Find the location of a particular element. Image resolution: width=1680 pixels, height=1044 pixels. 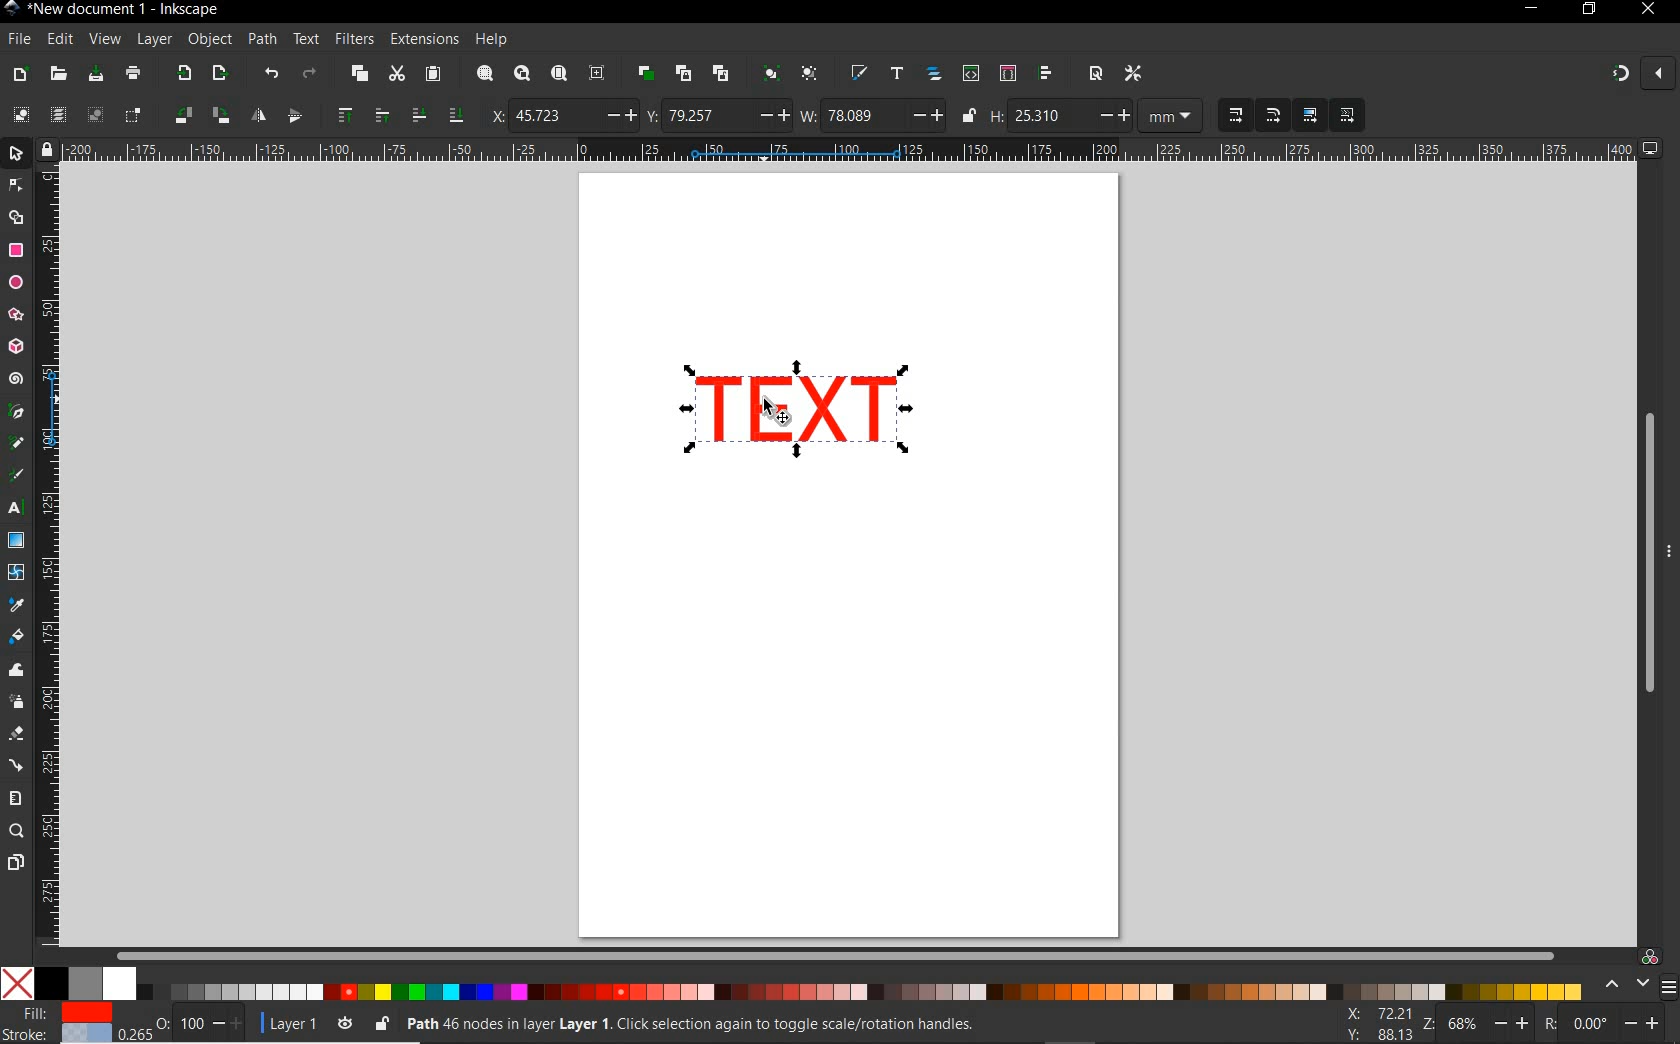

SCROLLBAR is located at coordinates (832, 952).